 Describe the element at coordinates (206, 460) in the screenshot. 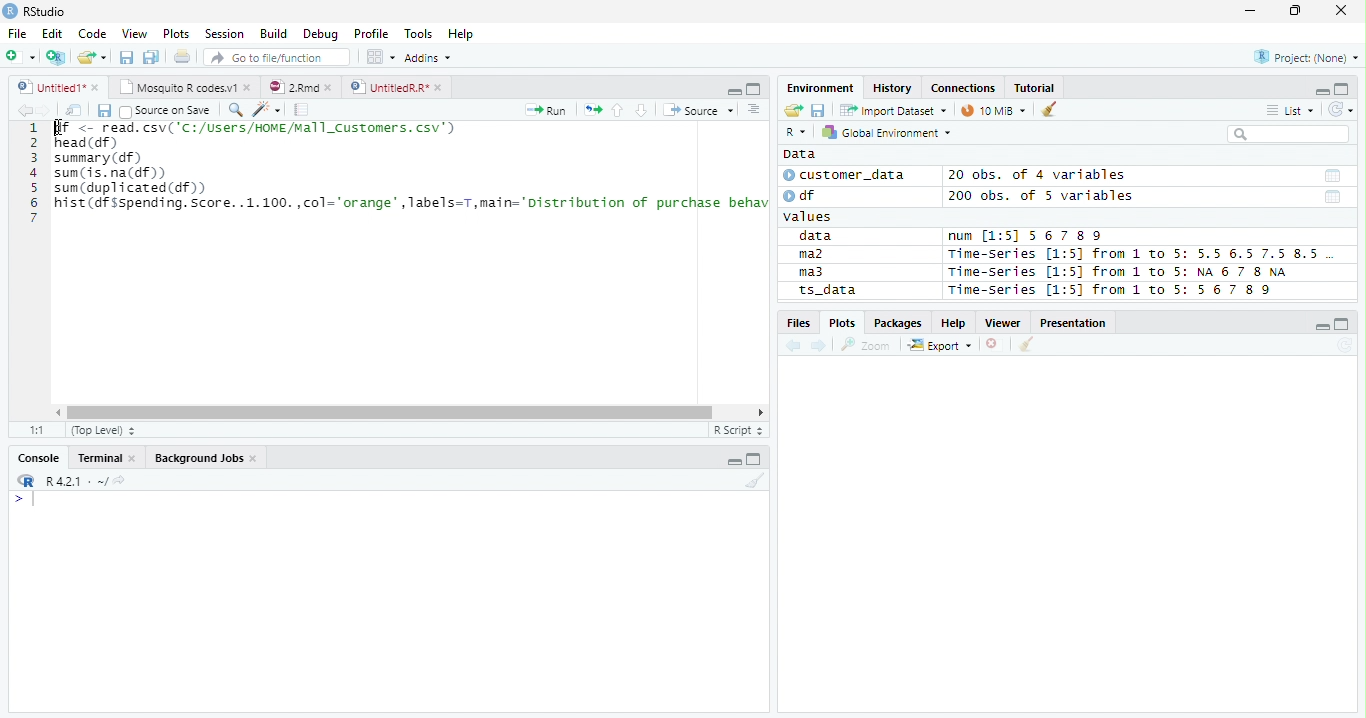

I see `Background jobs` at that location.